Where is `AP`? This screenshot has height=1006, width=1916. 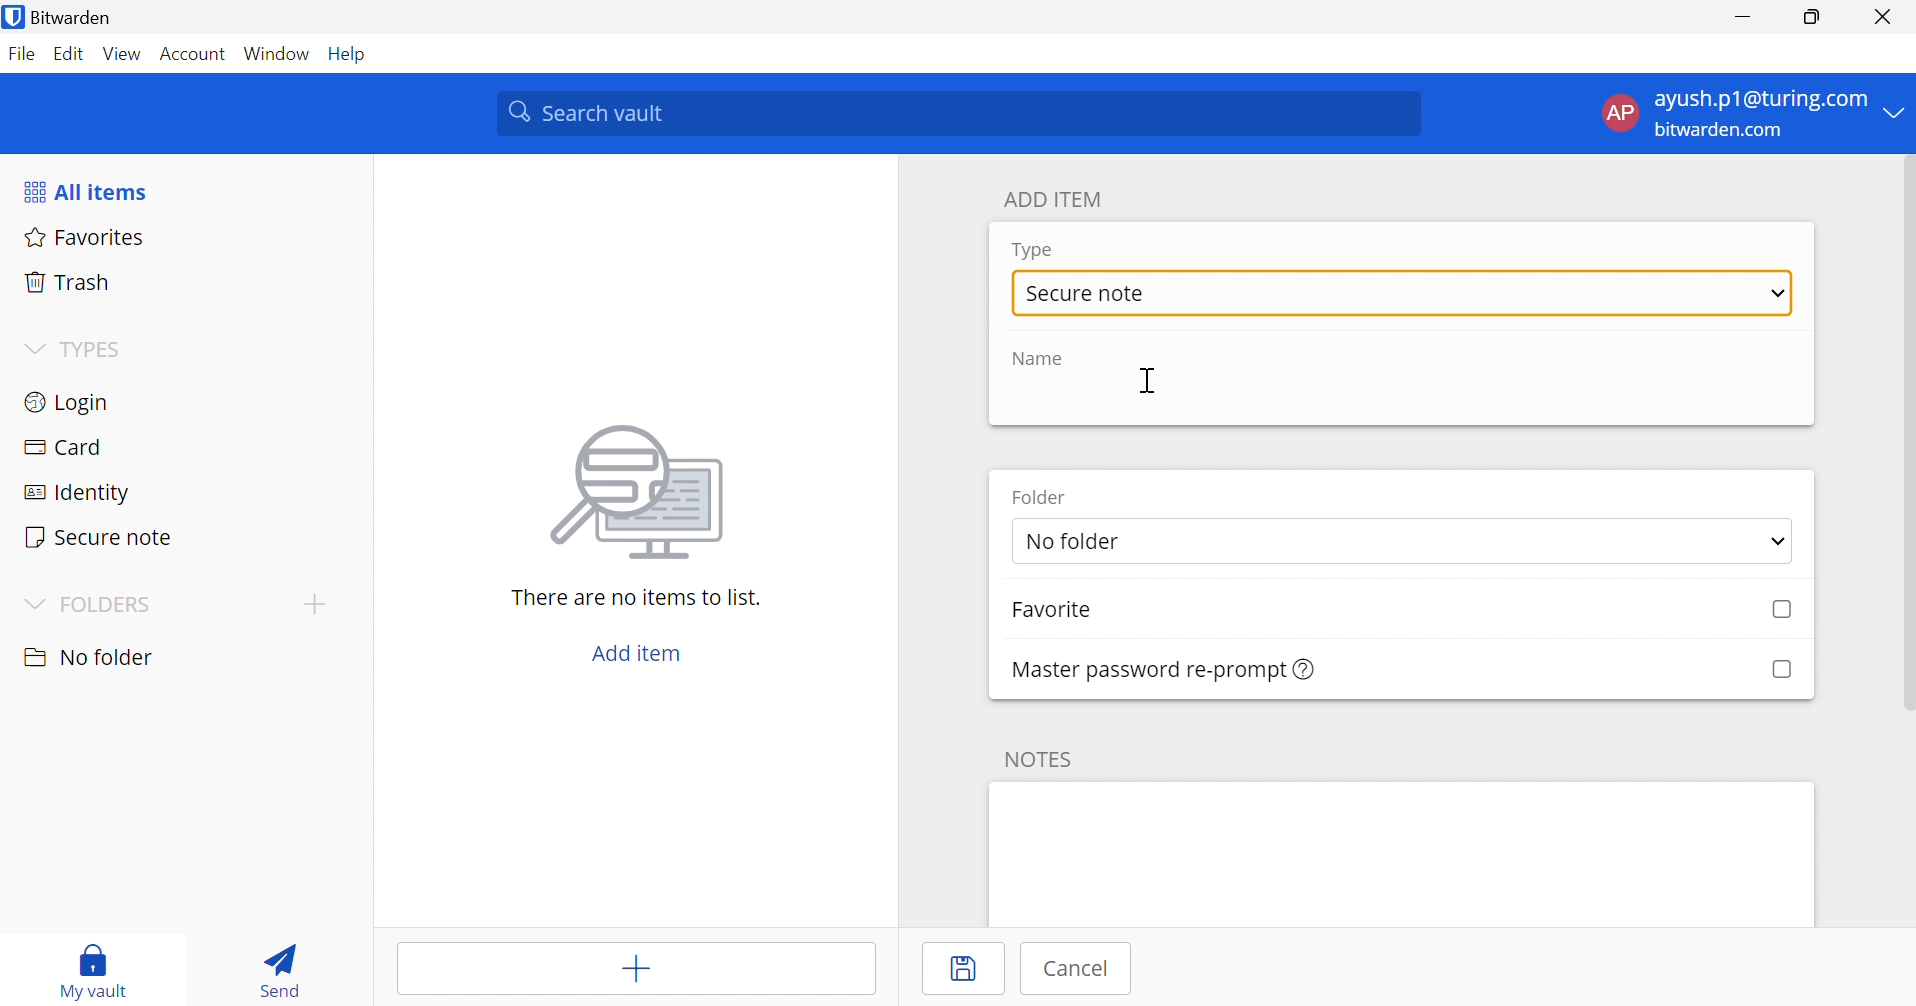
AP is located at coordinates (1617, 112).